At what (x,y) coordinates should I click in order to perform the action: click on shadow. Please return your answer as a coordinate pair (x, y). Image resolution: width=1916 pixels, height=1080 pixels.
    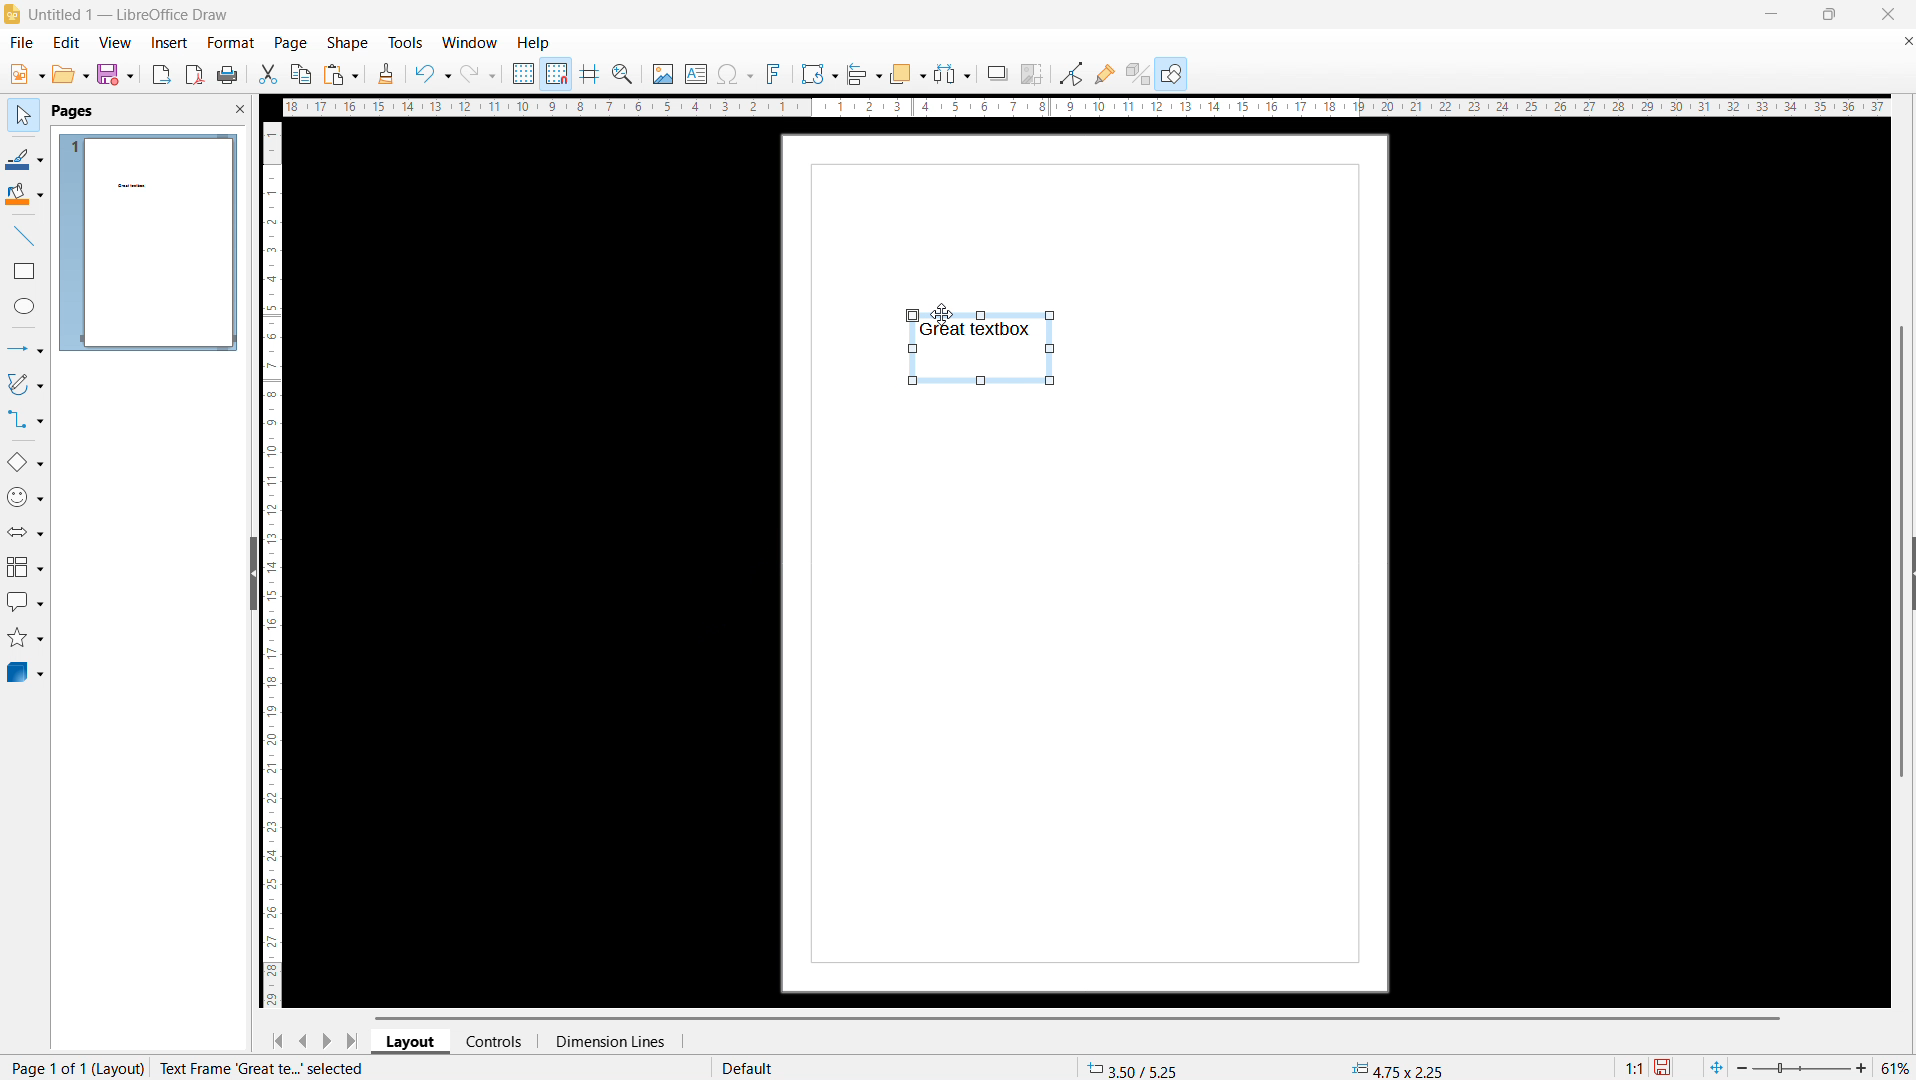
    Looking at the image, I should click on (997, 73).